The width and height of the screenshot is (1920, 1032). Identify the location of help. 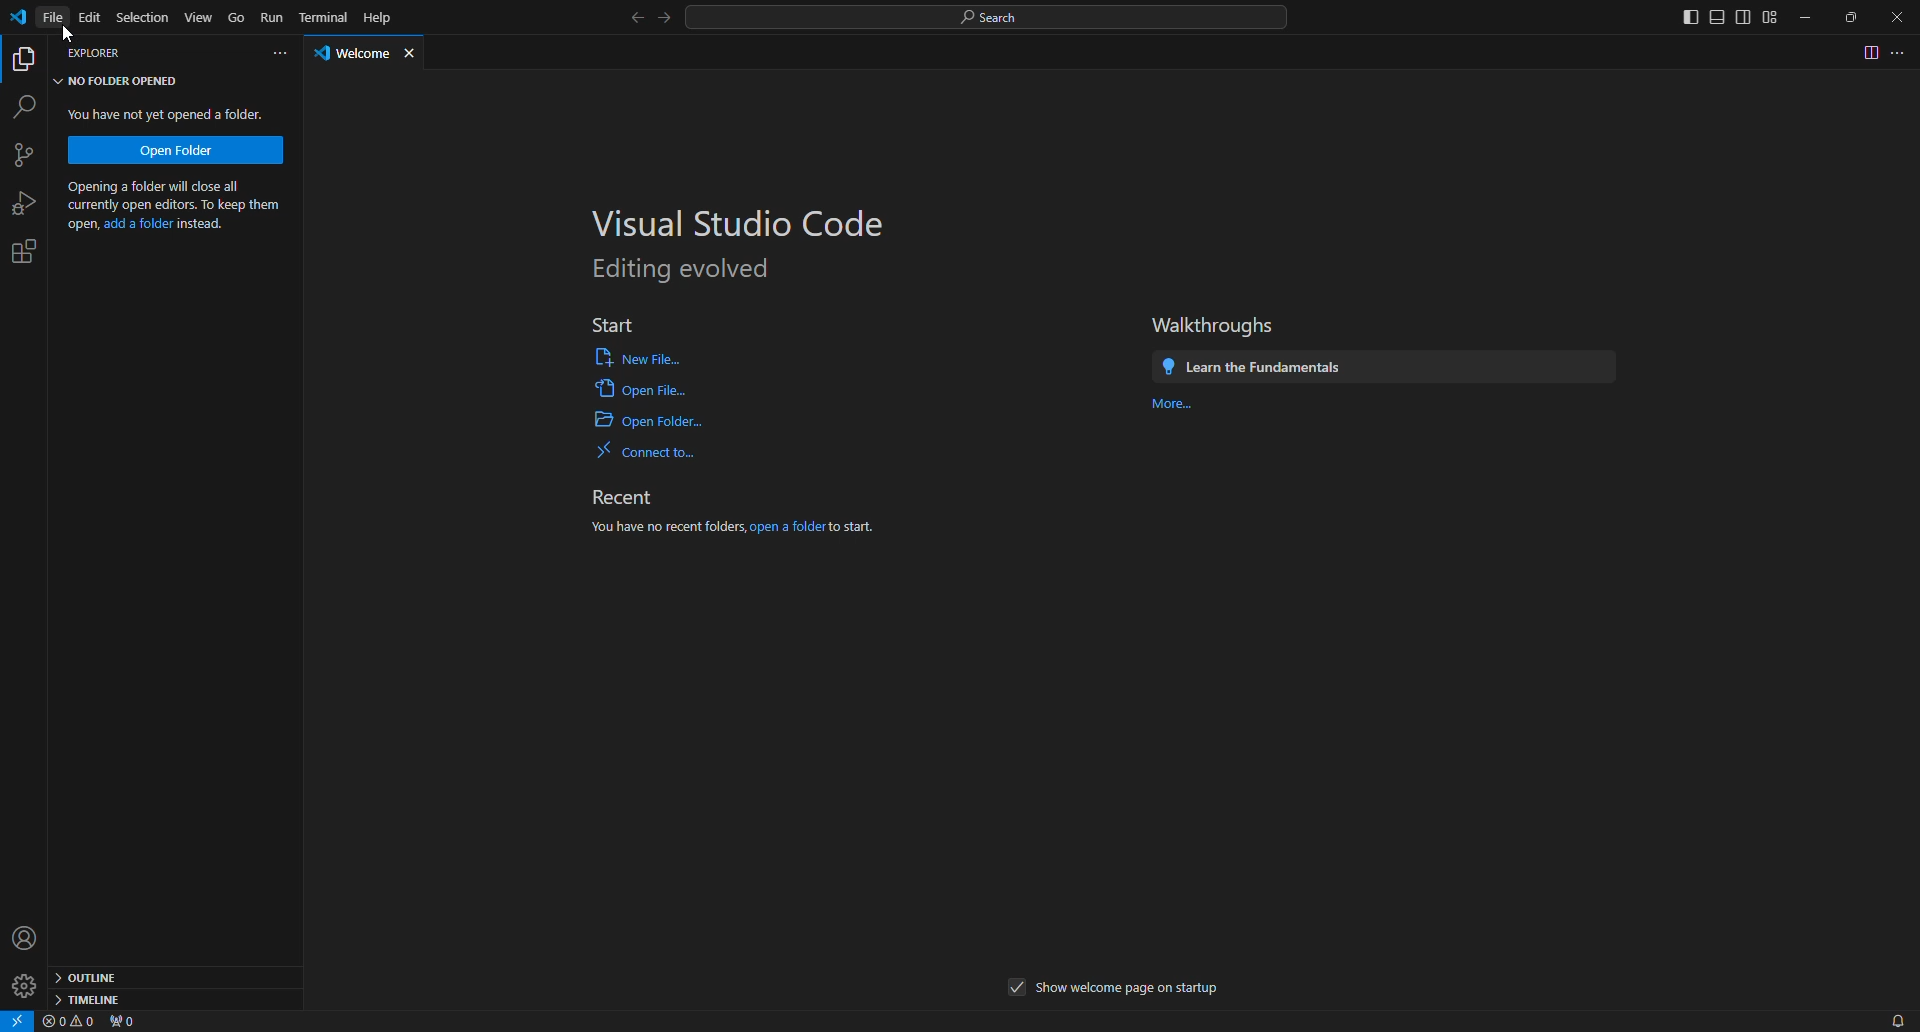
(379, 17).